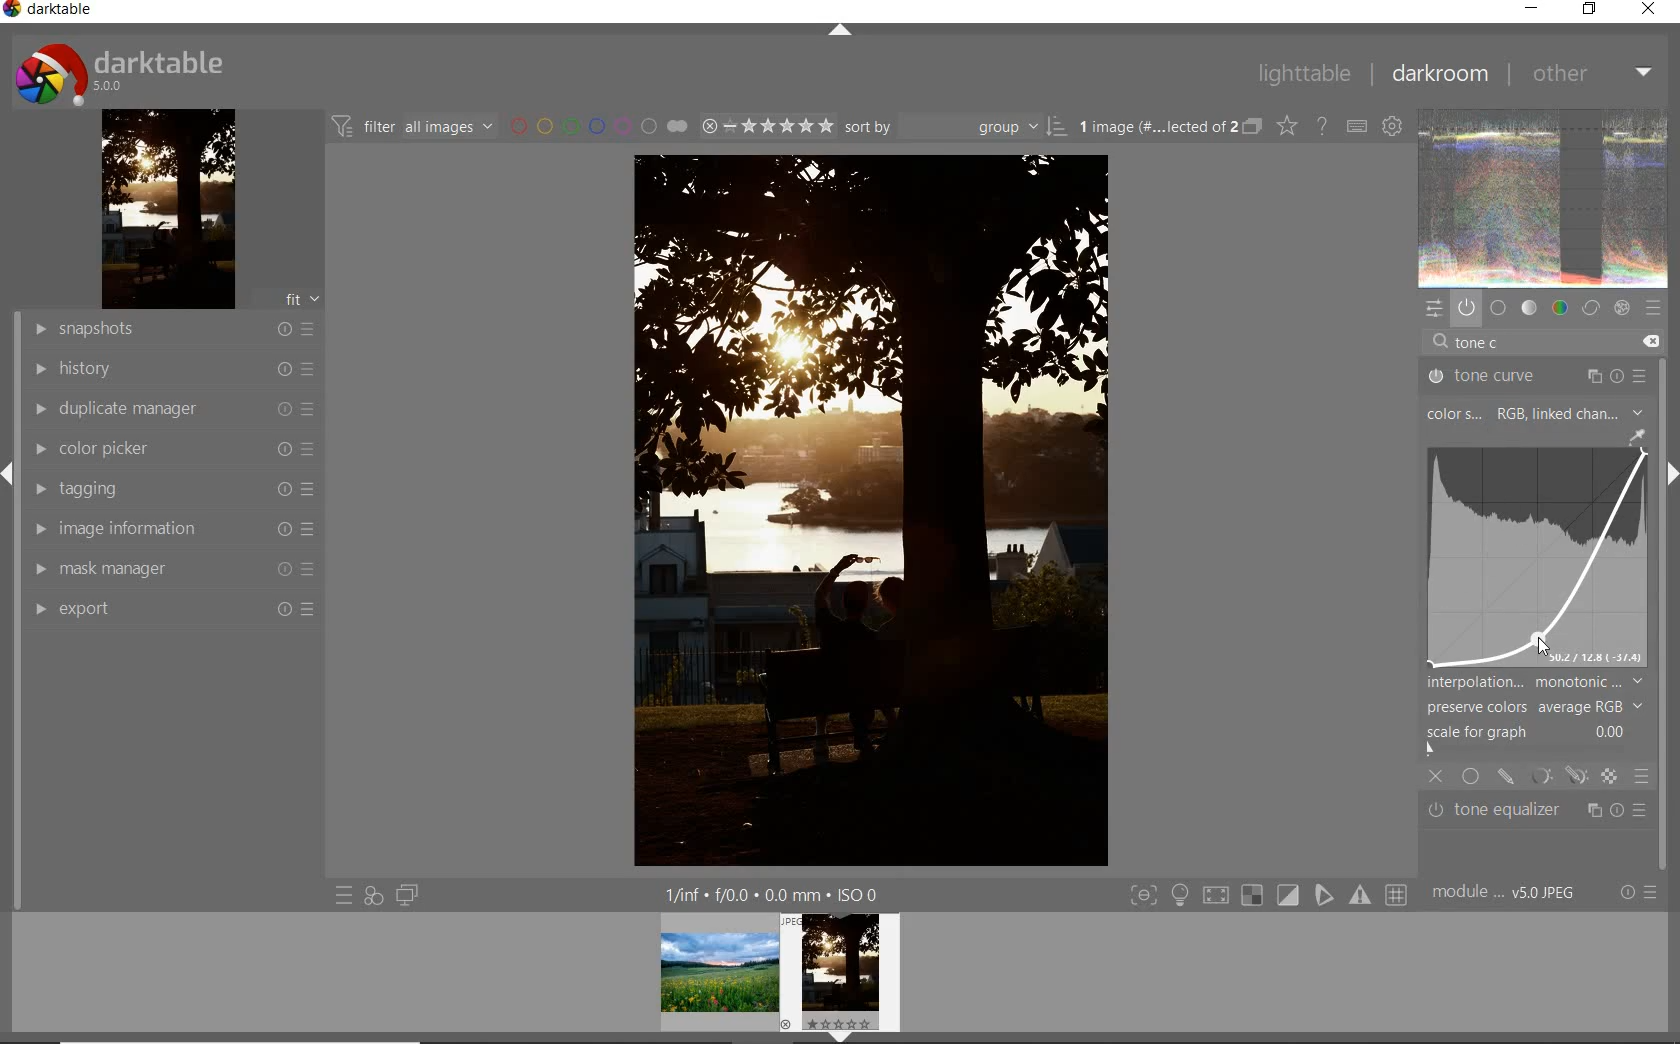 The width and height of the screenshot is (1680, 1044). I want to click on preserve colors, so click(1532, 707).